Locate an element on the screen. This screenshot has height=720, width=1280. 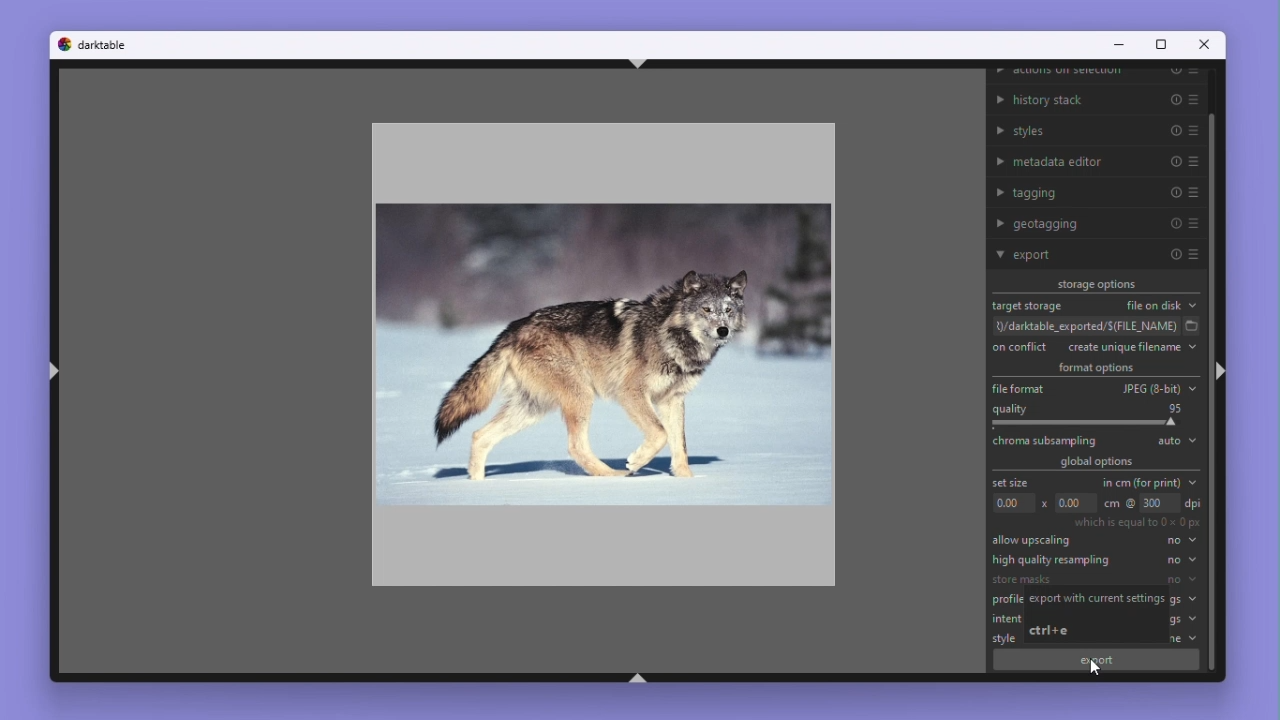
Dark table logo is located at coordinates (94, 48).